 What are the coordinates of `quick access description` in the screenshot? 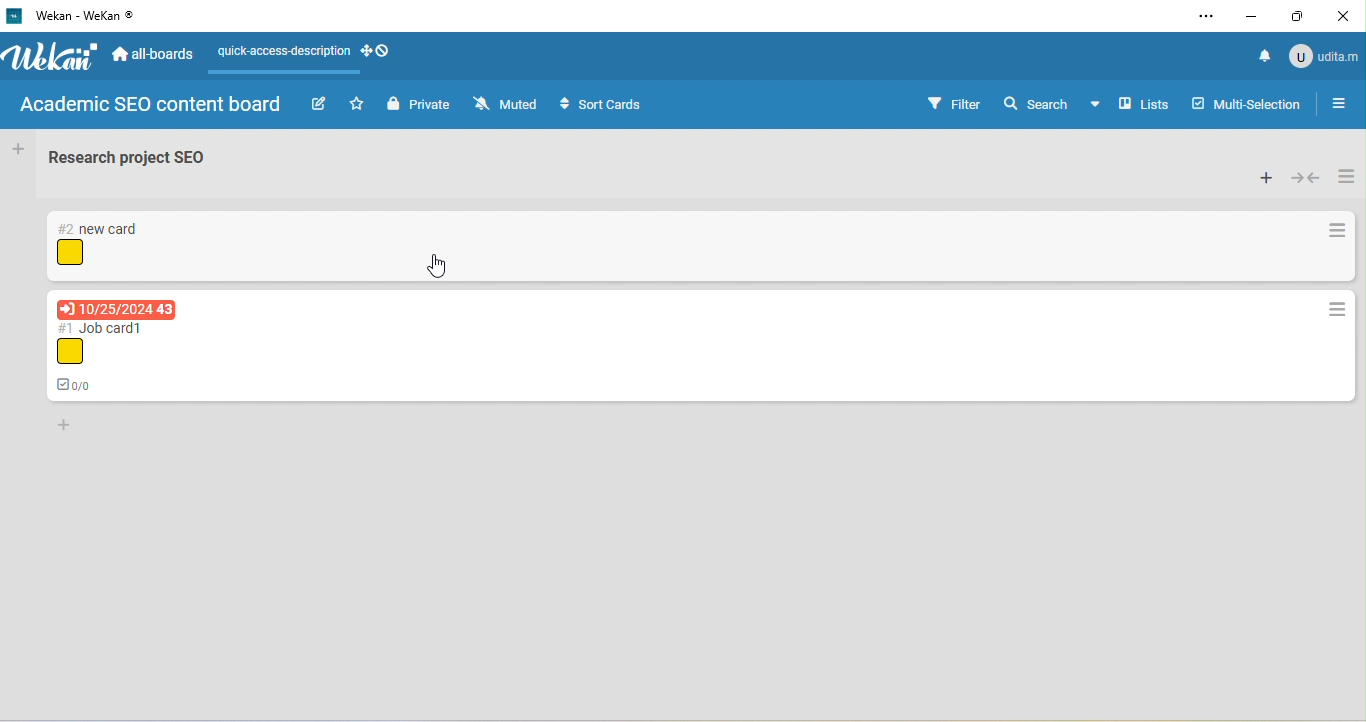 It's located at (279, 53).